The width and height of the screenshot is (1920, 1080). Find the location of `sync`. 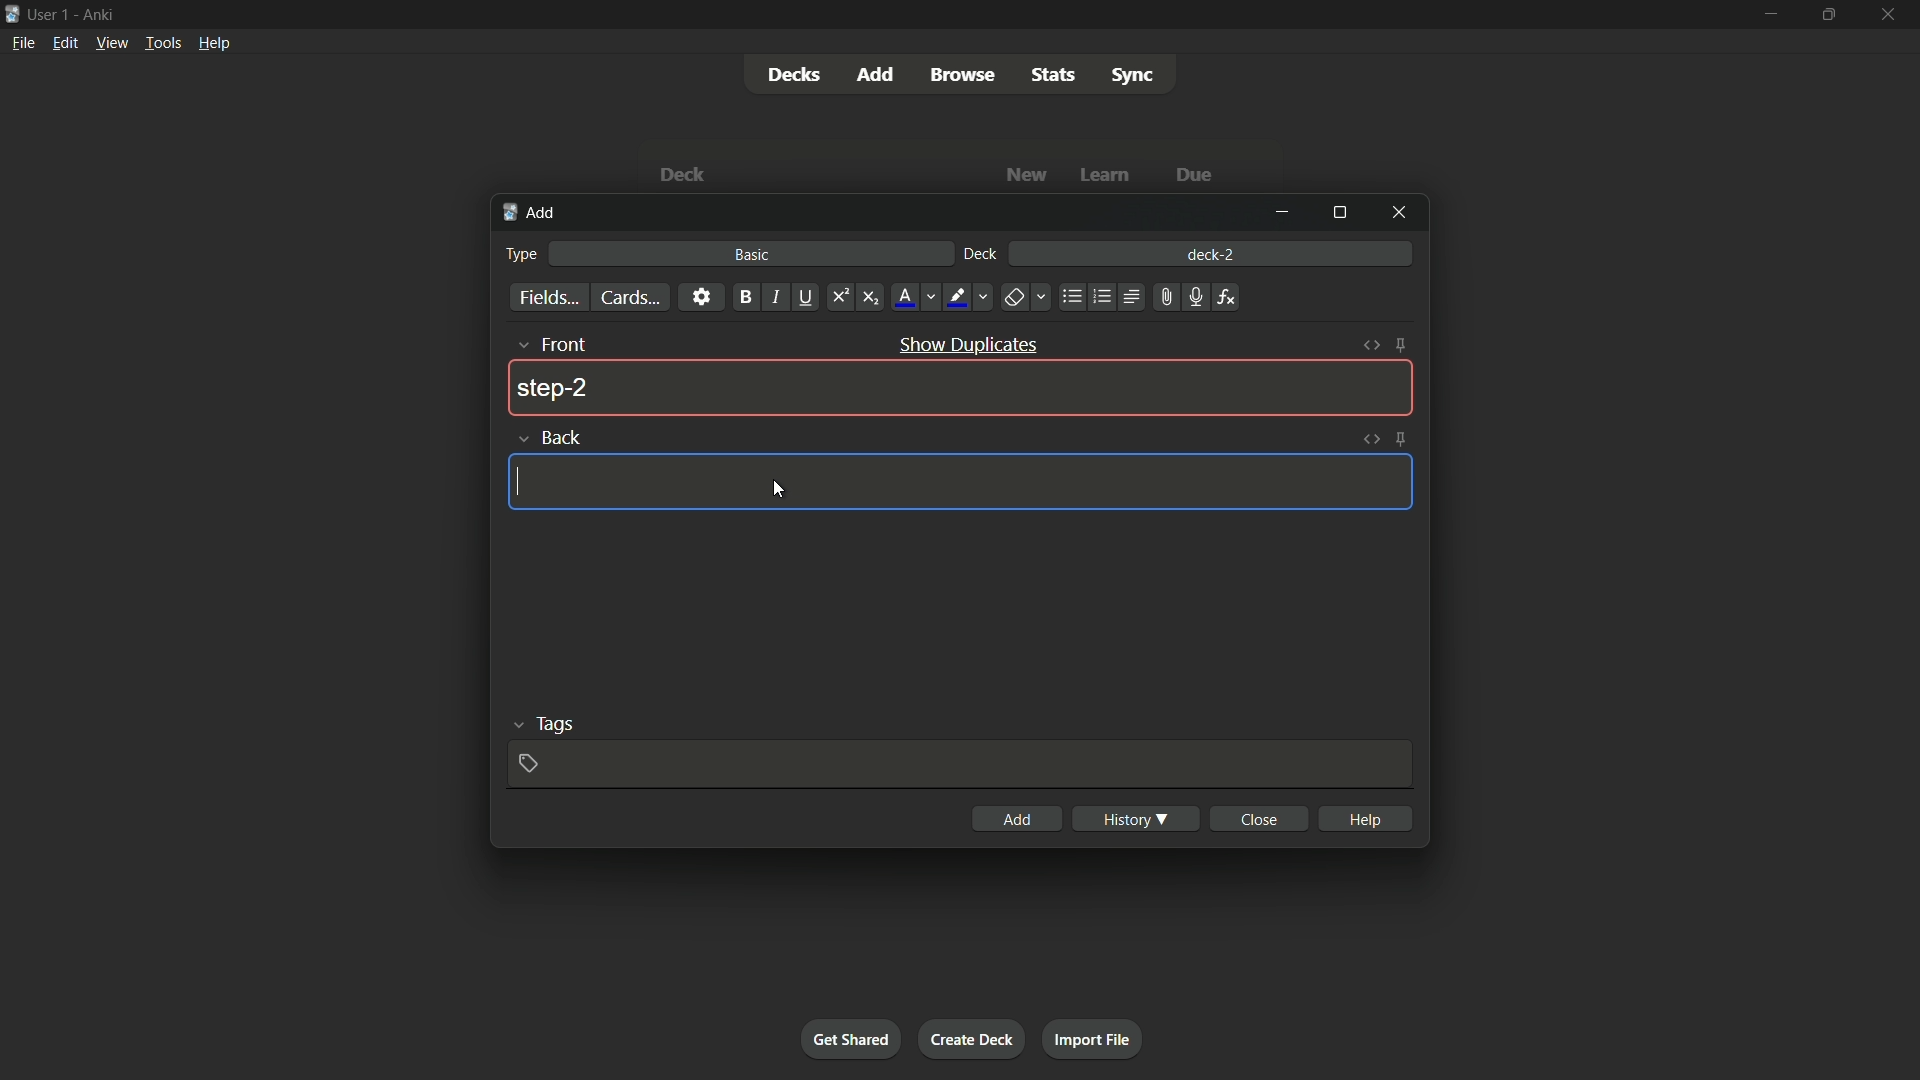

sync is located at coordinates (1133, 76).